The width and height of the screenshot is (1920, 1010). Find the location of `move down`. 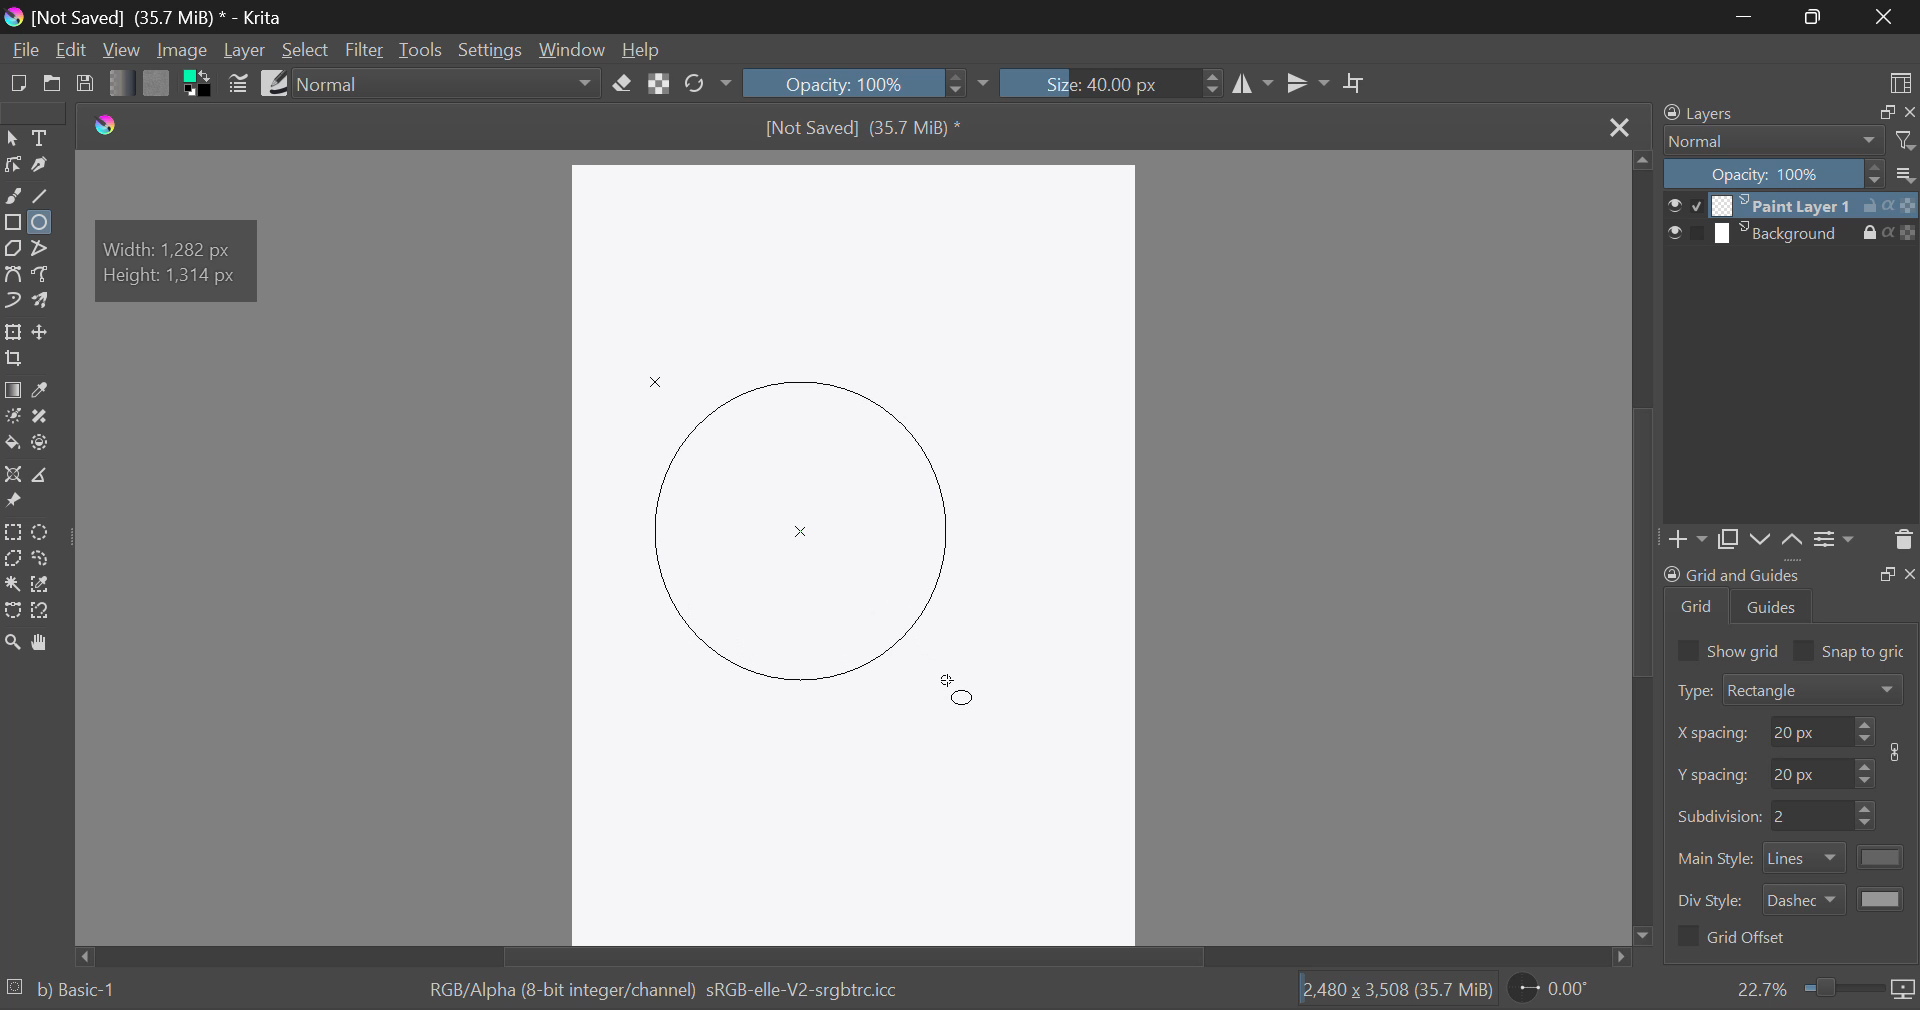

move down is located at coordinates (1647, 933).